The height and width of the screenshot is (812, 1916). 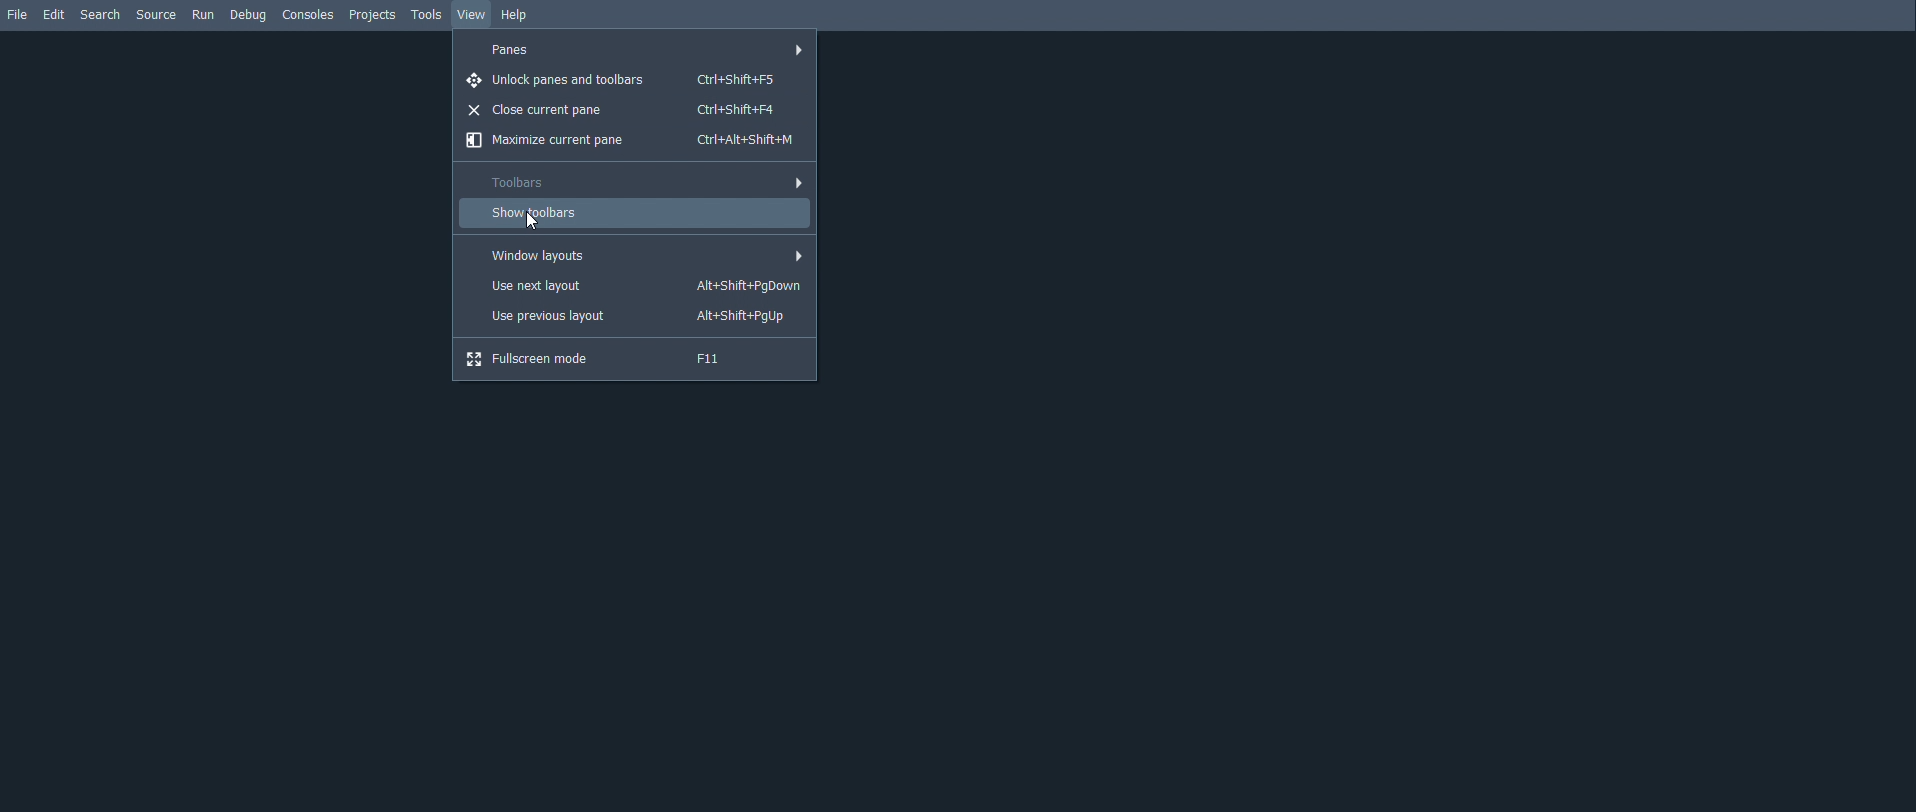 What do you see at coordinates (621, 110) in the screenshot?
I see `Close current pane` at bounding box center [621, 110].